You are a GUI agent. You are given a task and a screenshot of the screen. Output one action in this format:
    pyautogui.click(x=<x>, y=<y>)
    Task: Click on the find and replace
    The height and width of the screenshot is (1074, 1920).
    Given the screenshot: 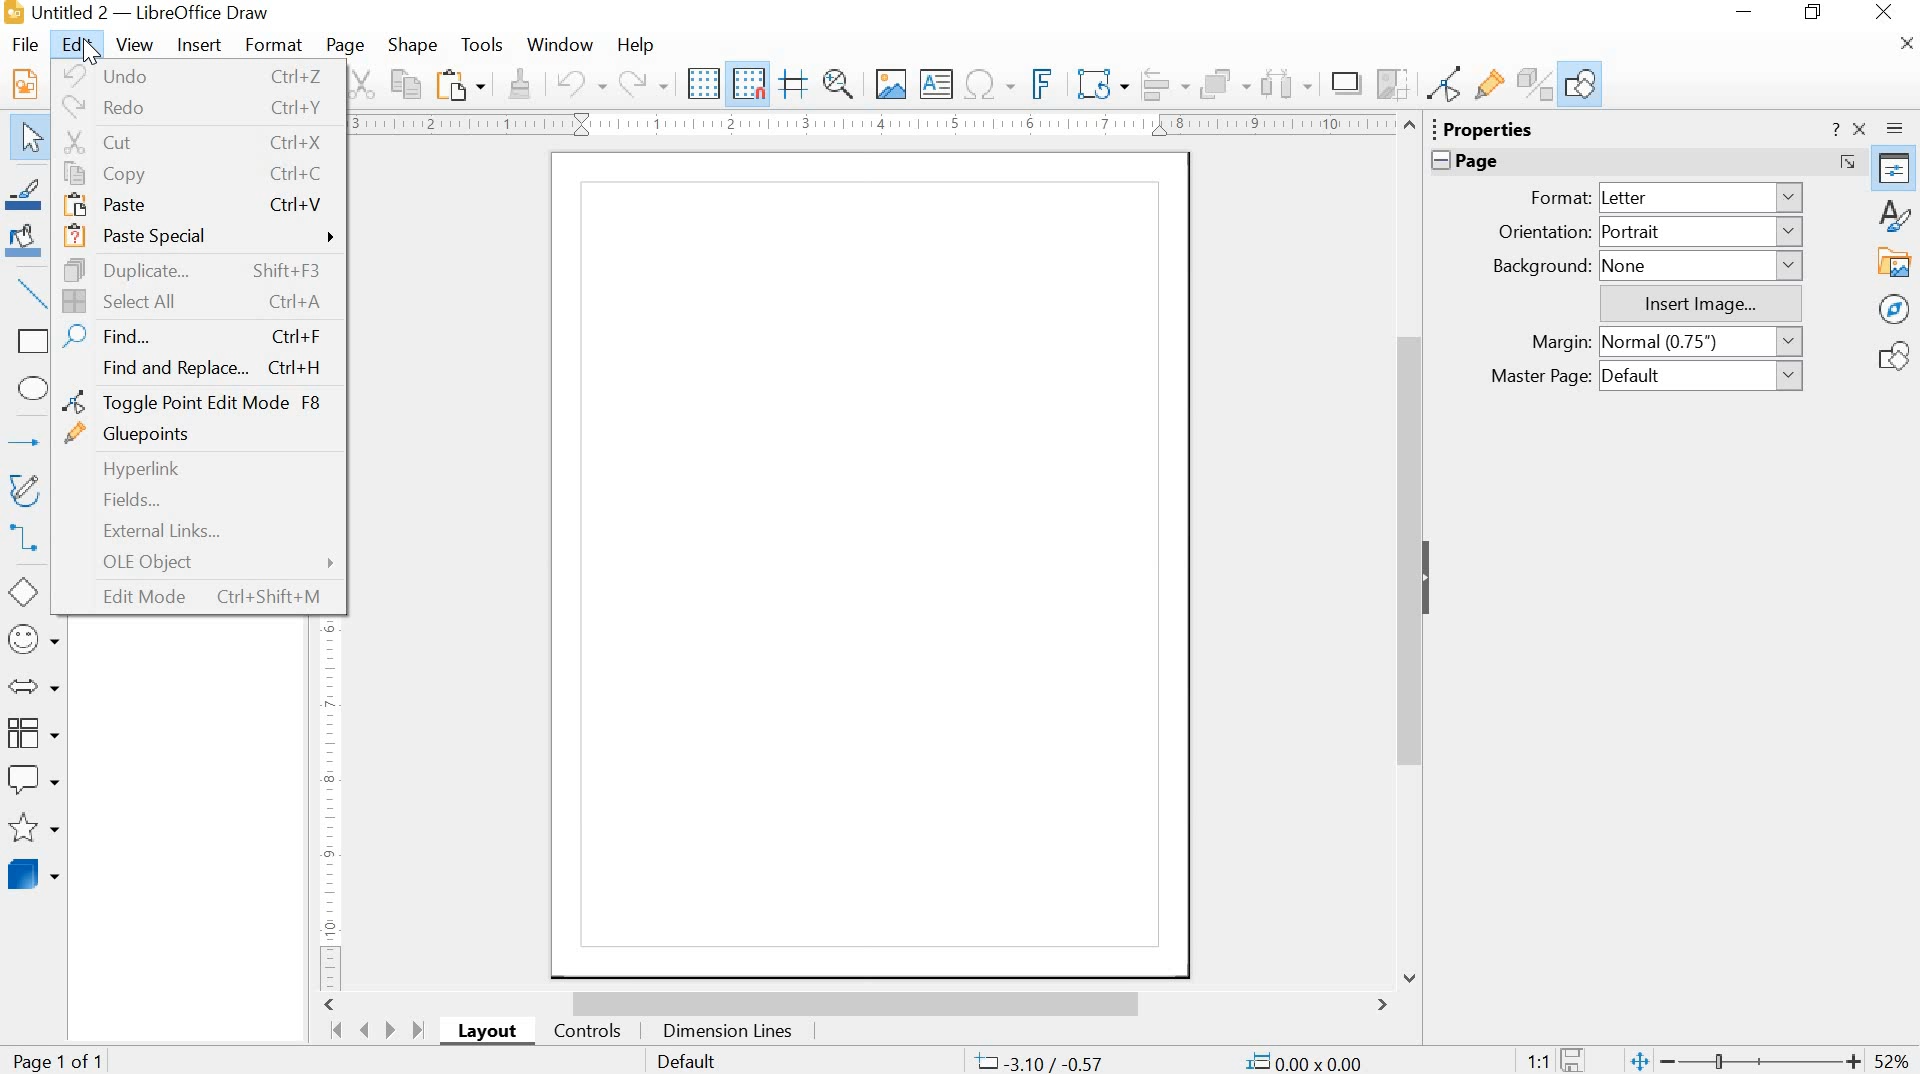 What is the action you would take?
    pyautogui.click(x=197, y=368)
    